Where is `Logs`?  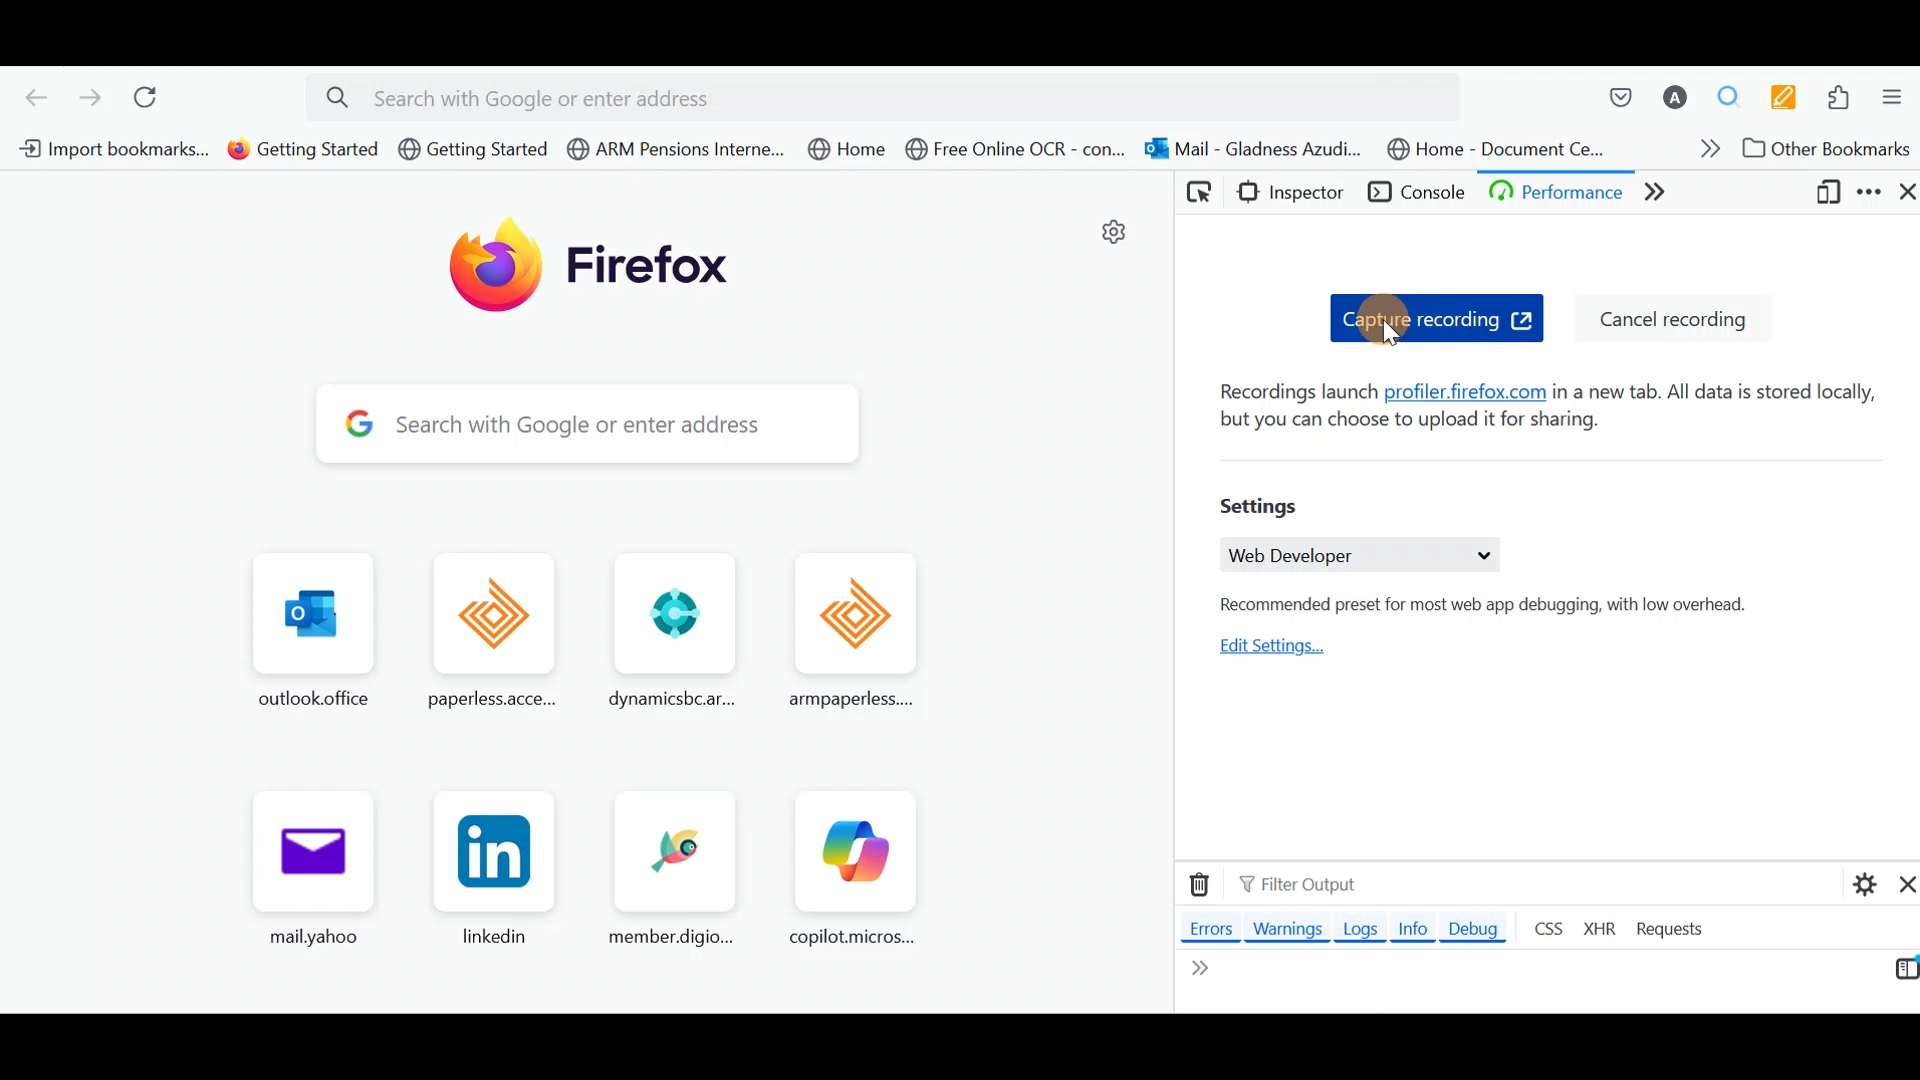 Logs is located at coordinates (1358, 929).